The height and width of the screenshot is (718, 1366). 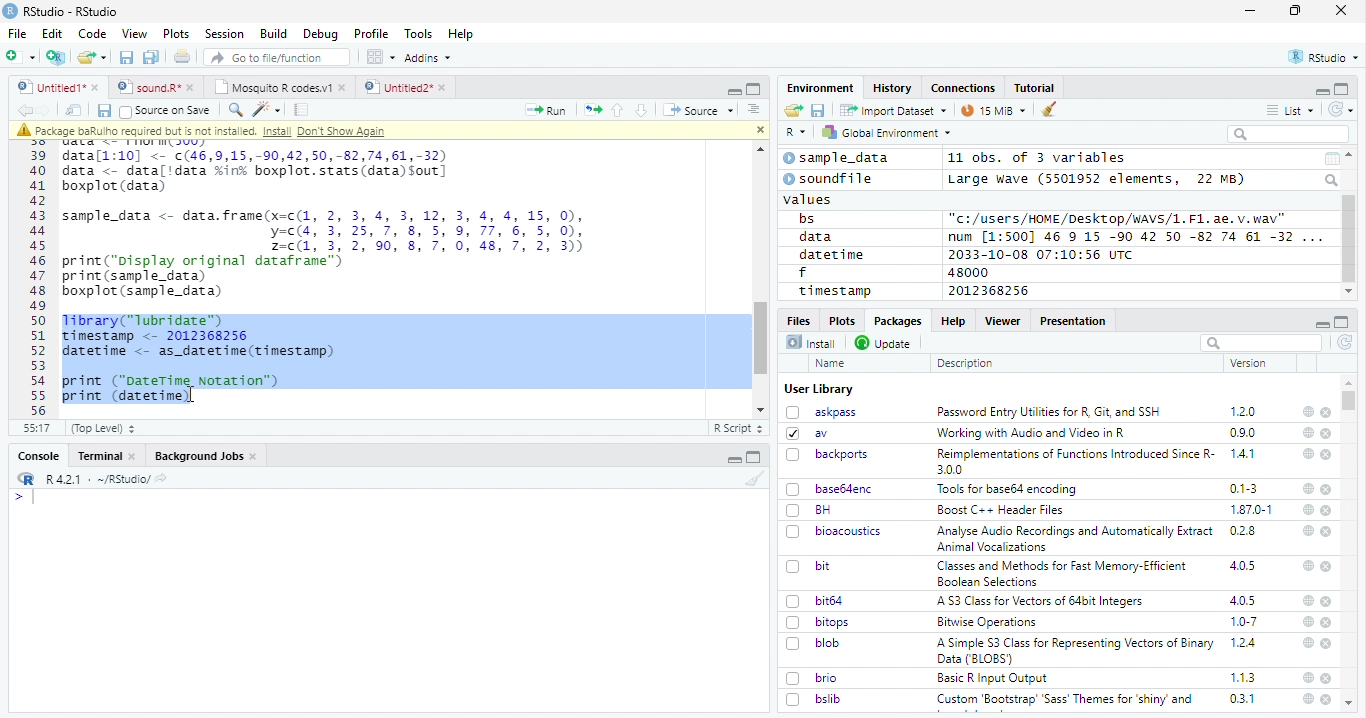 What do you see at coordinates (273, 34) in the screenshot?
I see `Build` at bounding box center [273, 34].